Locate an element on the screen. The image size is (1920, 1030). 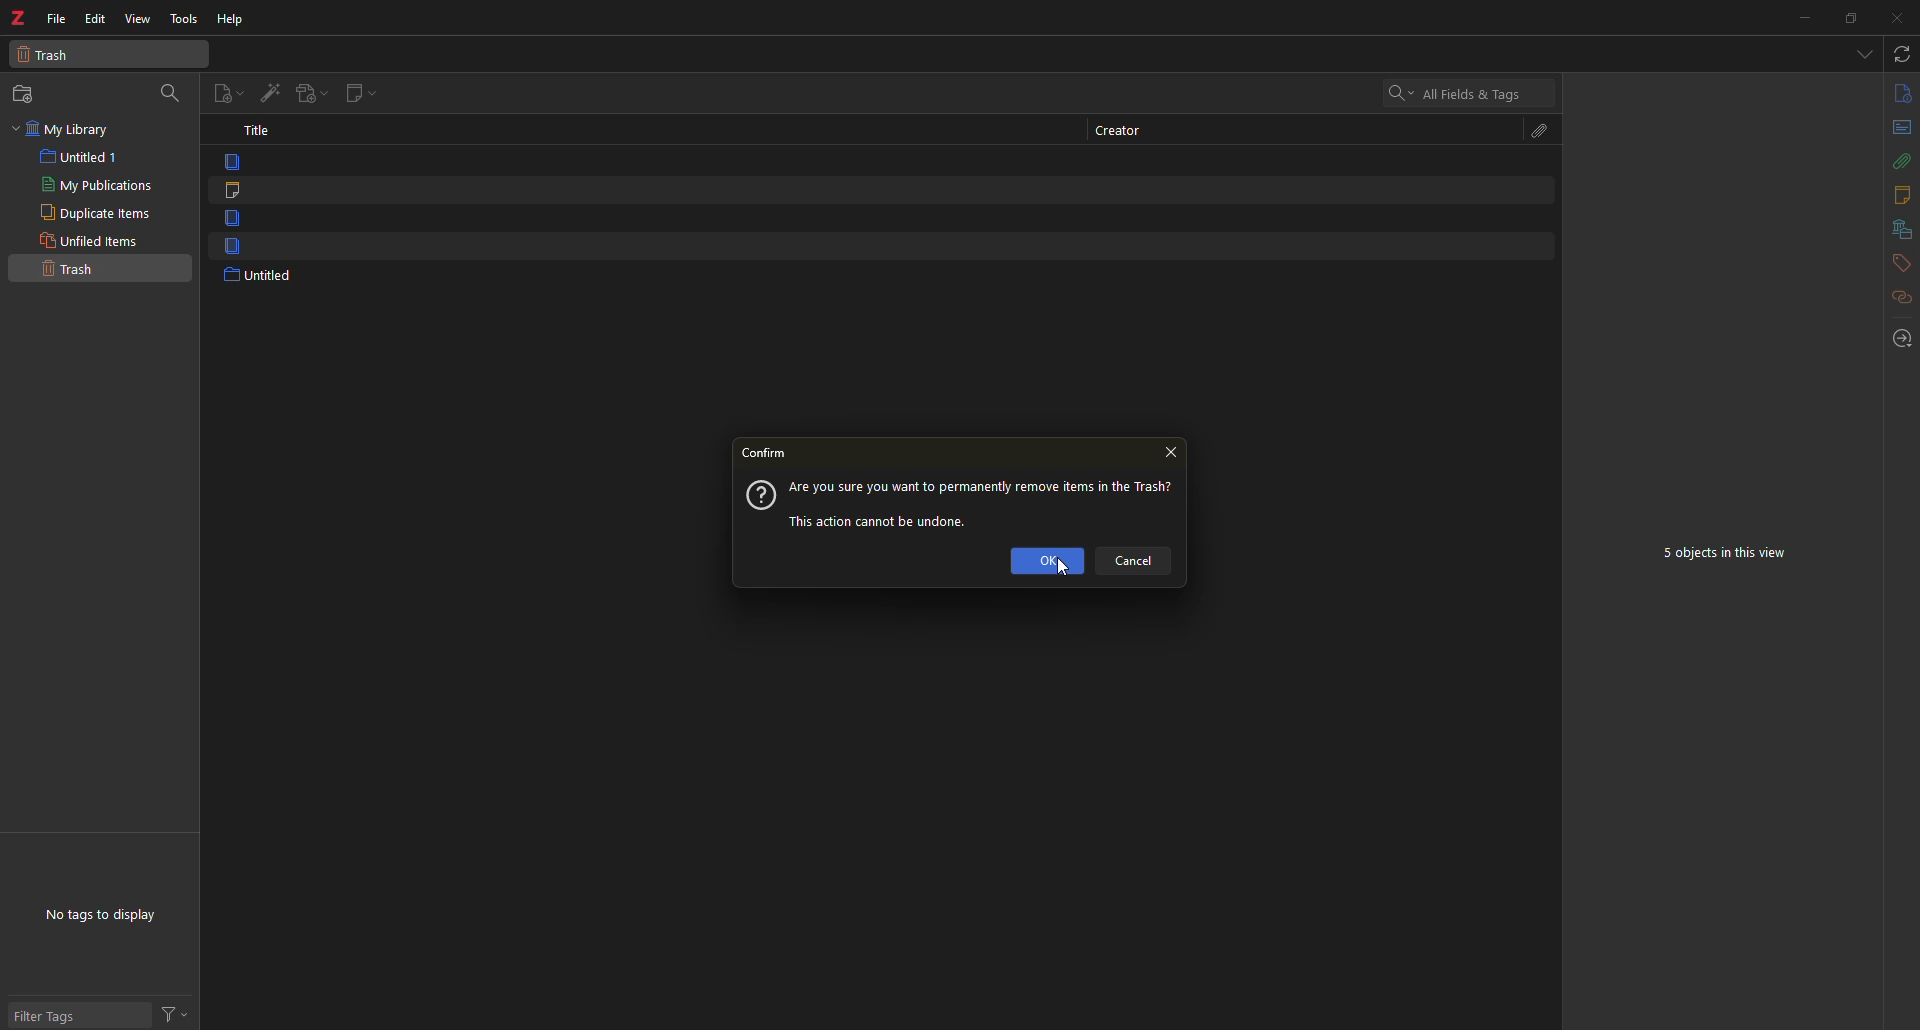
confirm is located at coordinates (769, 454).